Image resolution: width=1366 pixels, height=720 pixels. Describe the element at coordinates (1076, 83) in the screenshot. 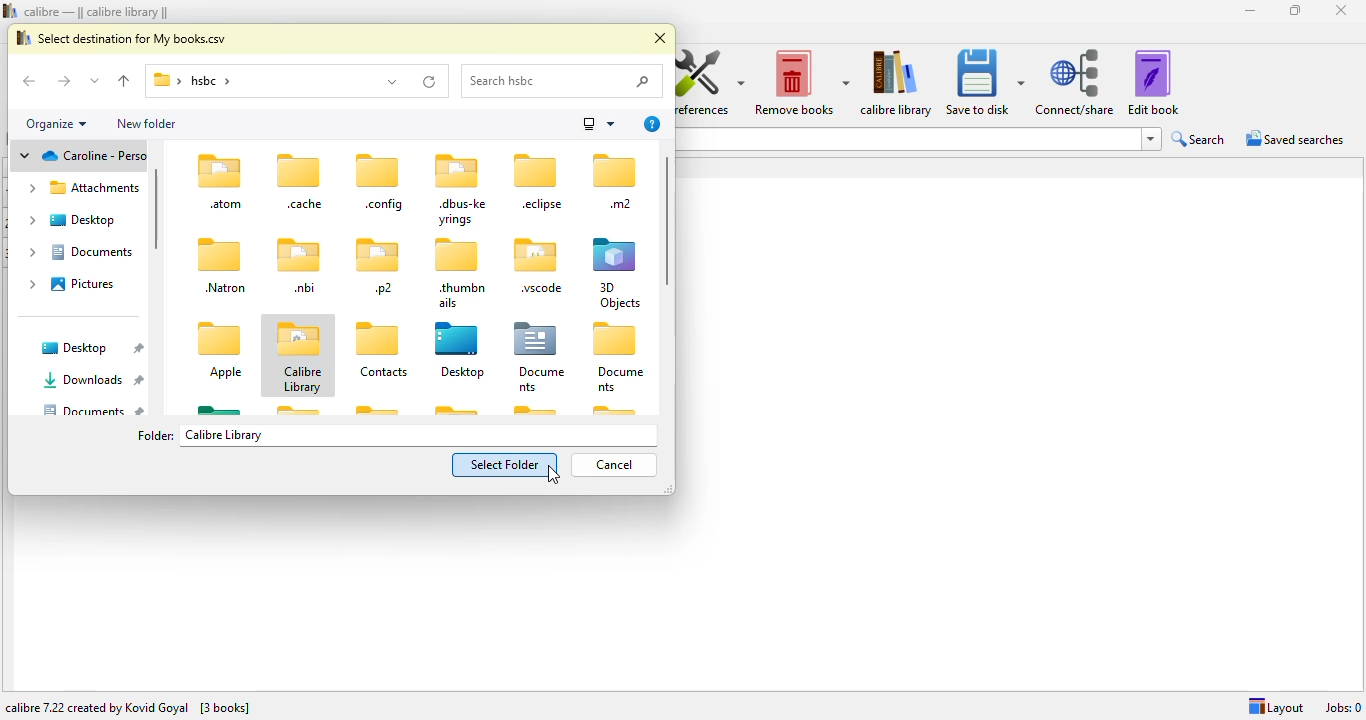

I see `connect/share` at that location.